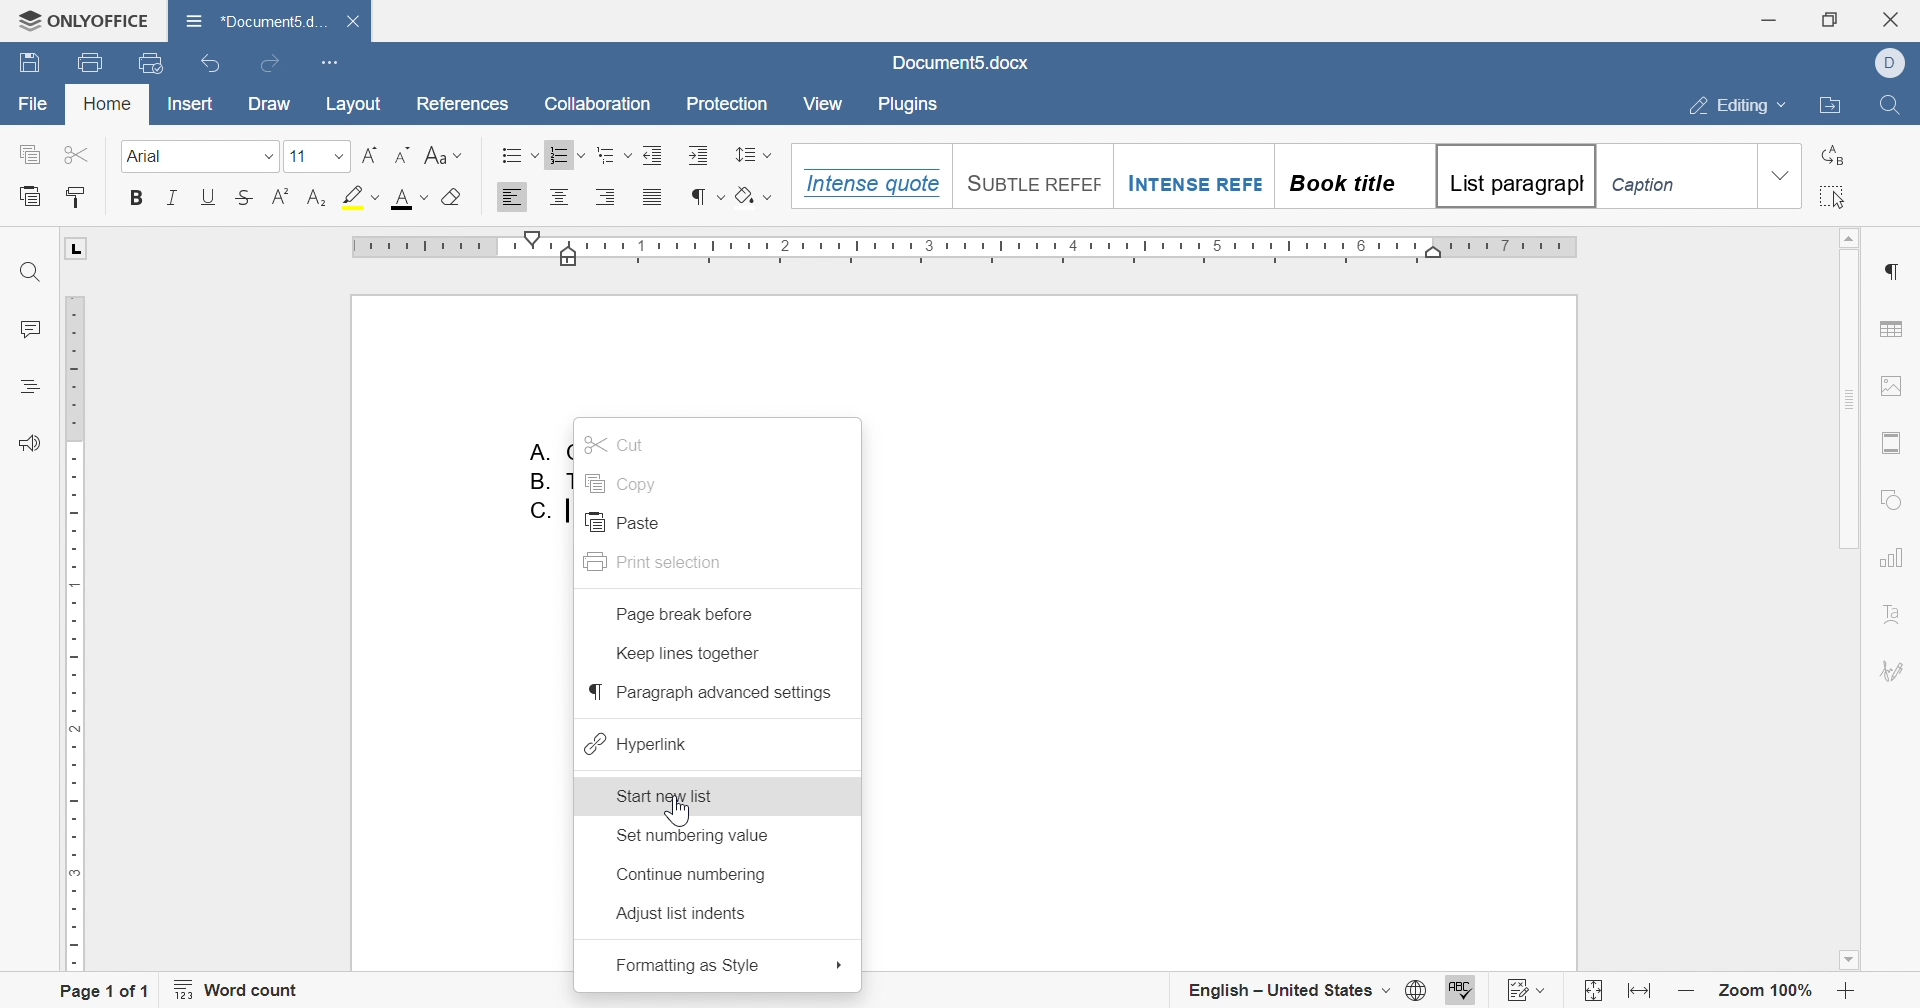  Describe the element at coordinates (245, 195) in the screenshot. I see `Strikethrough` at that location.